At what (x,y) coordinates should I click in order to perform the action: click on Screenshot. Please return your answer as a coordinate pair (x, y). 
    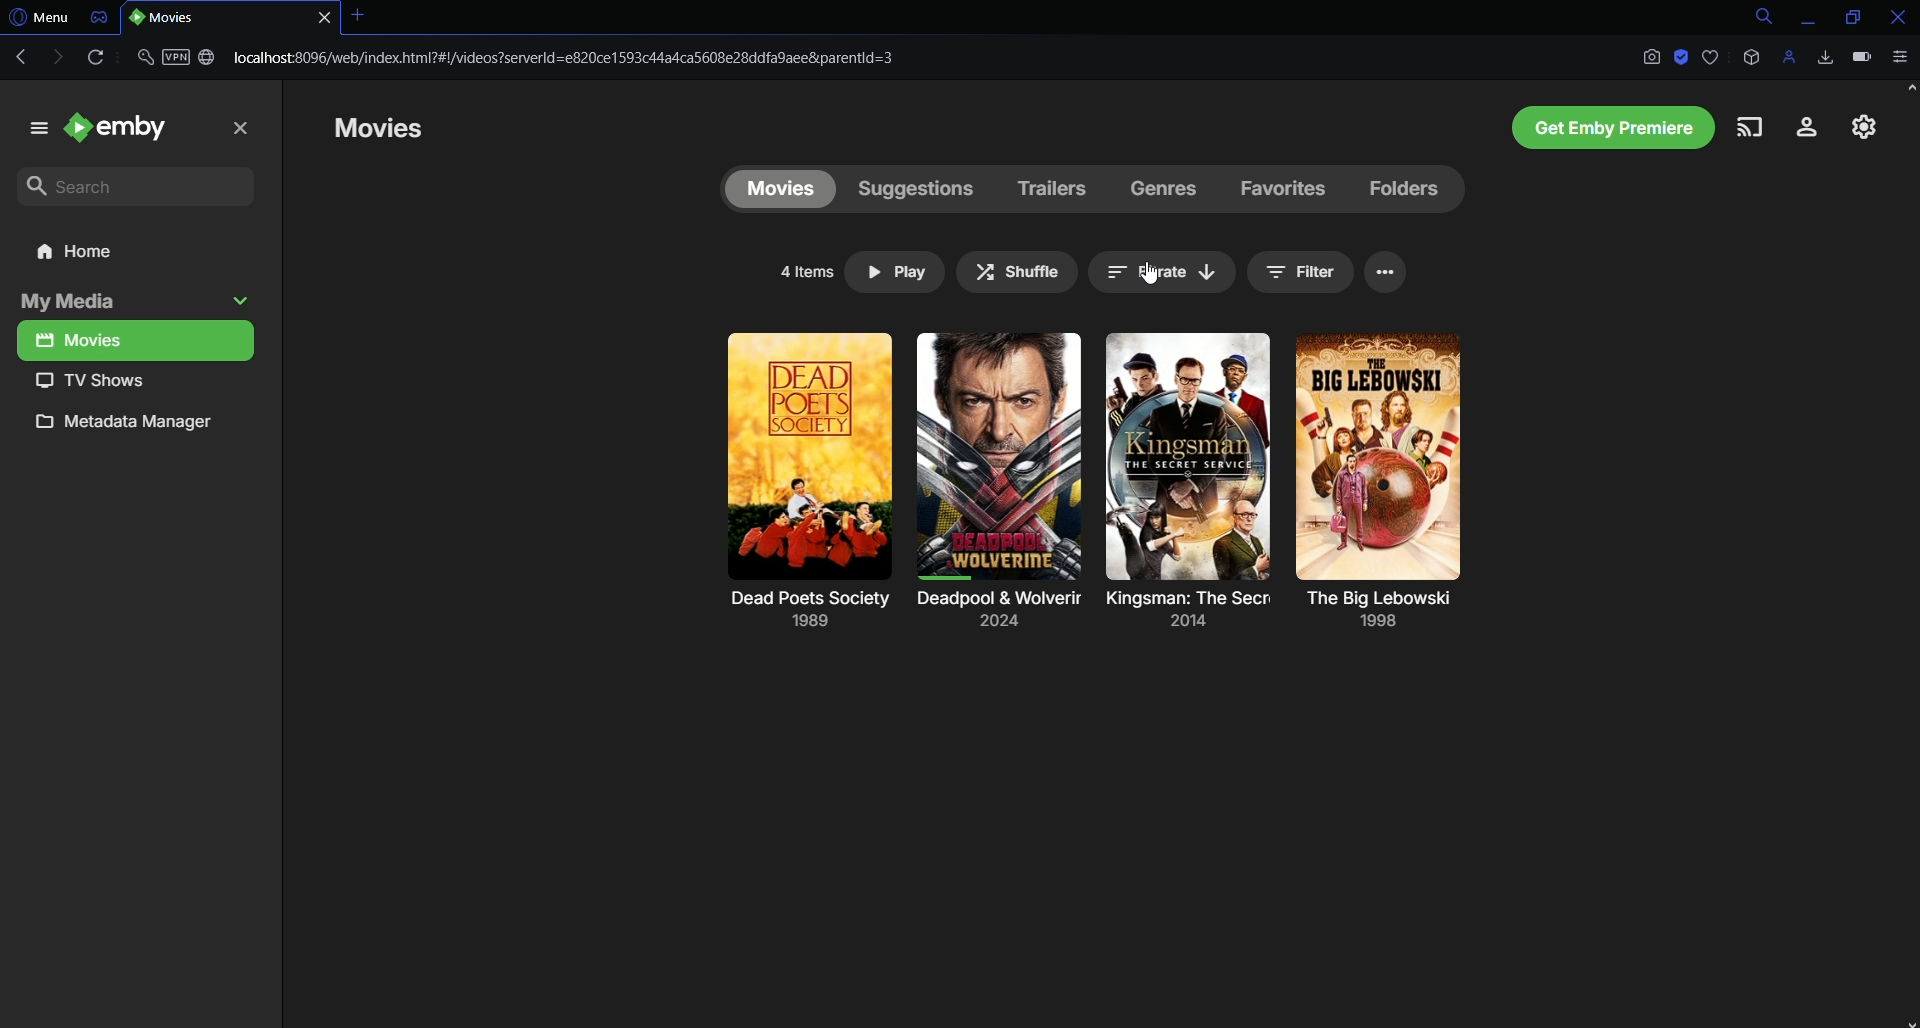
    Looking at the image, I should click on (1649, 59).